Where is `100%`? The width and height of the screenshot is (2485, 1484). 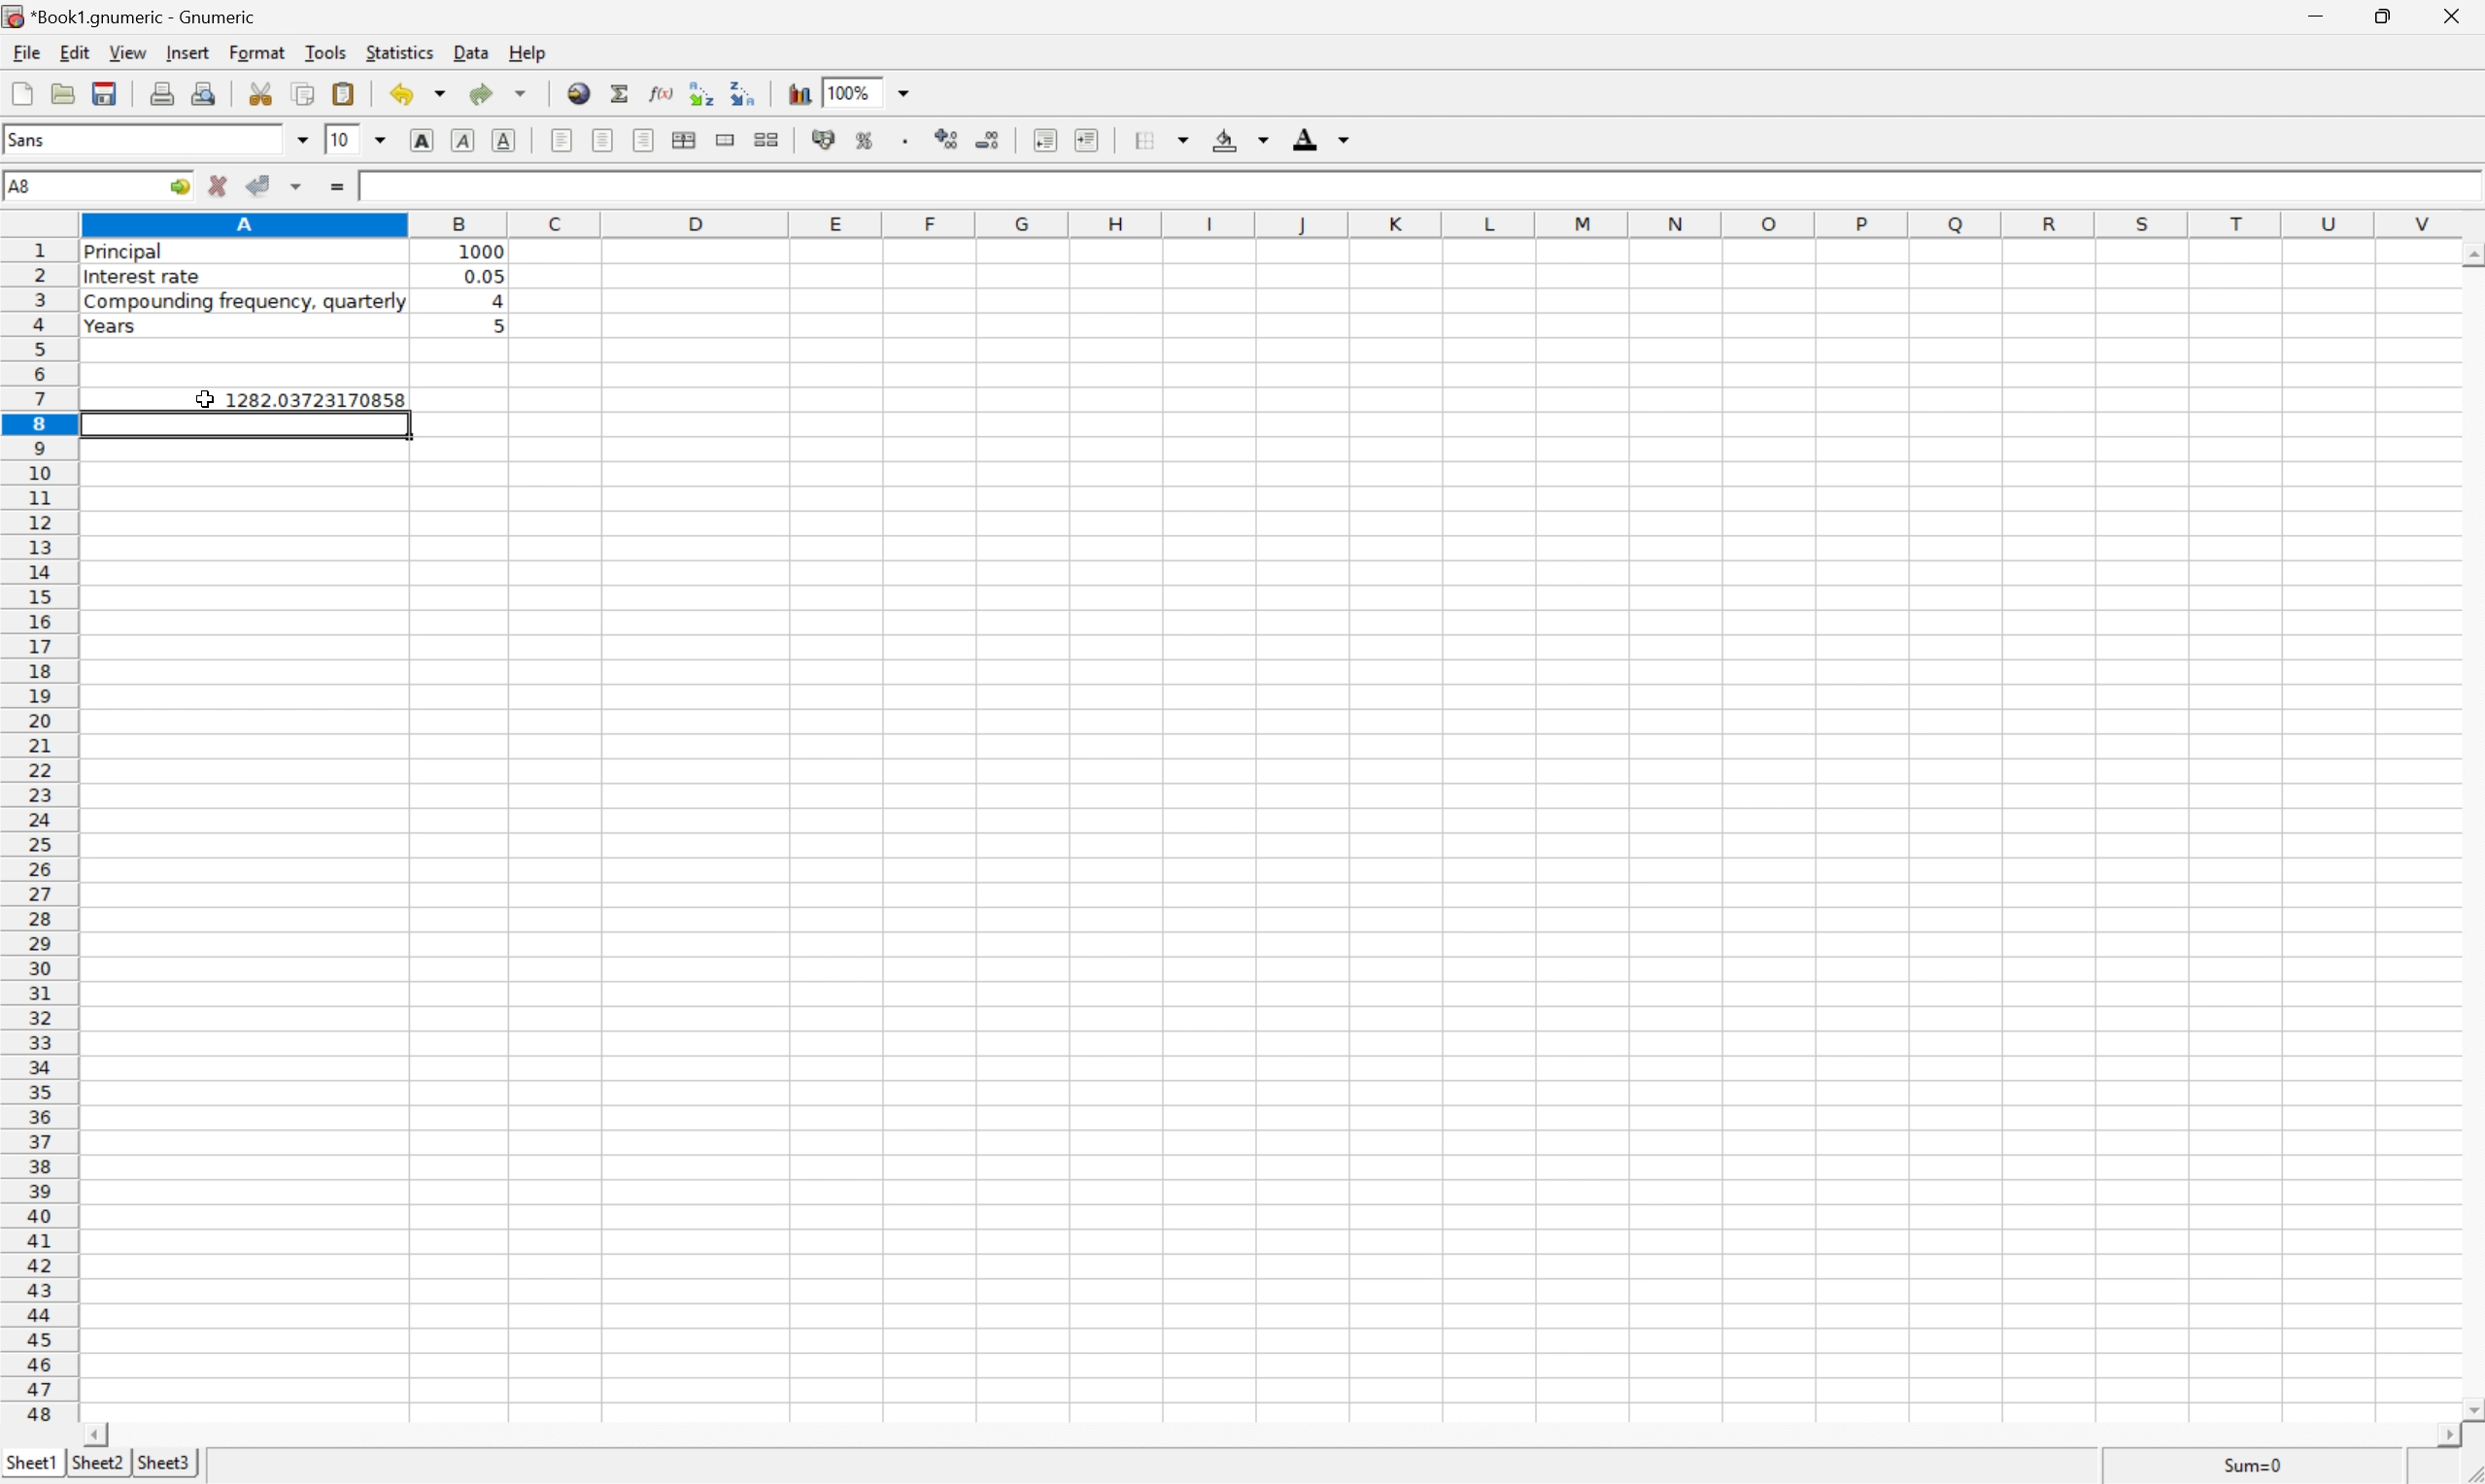 100% is located at coordinates (851, 91).